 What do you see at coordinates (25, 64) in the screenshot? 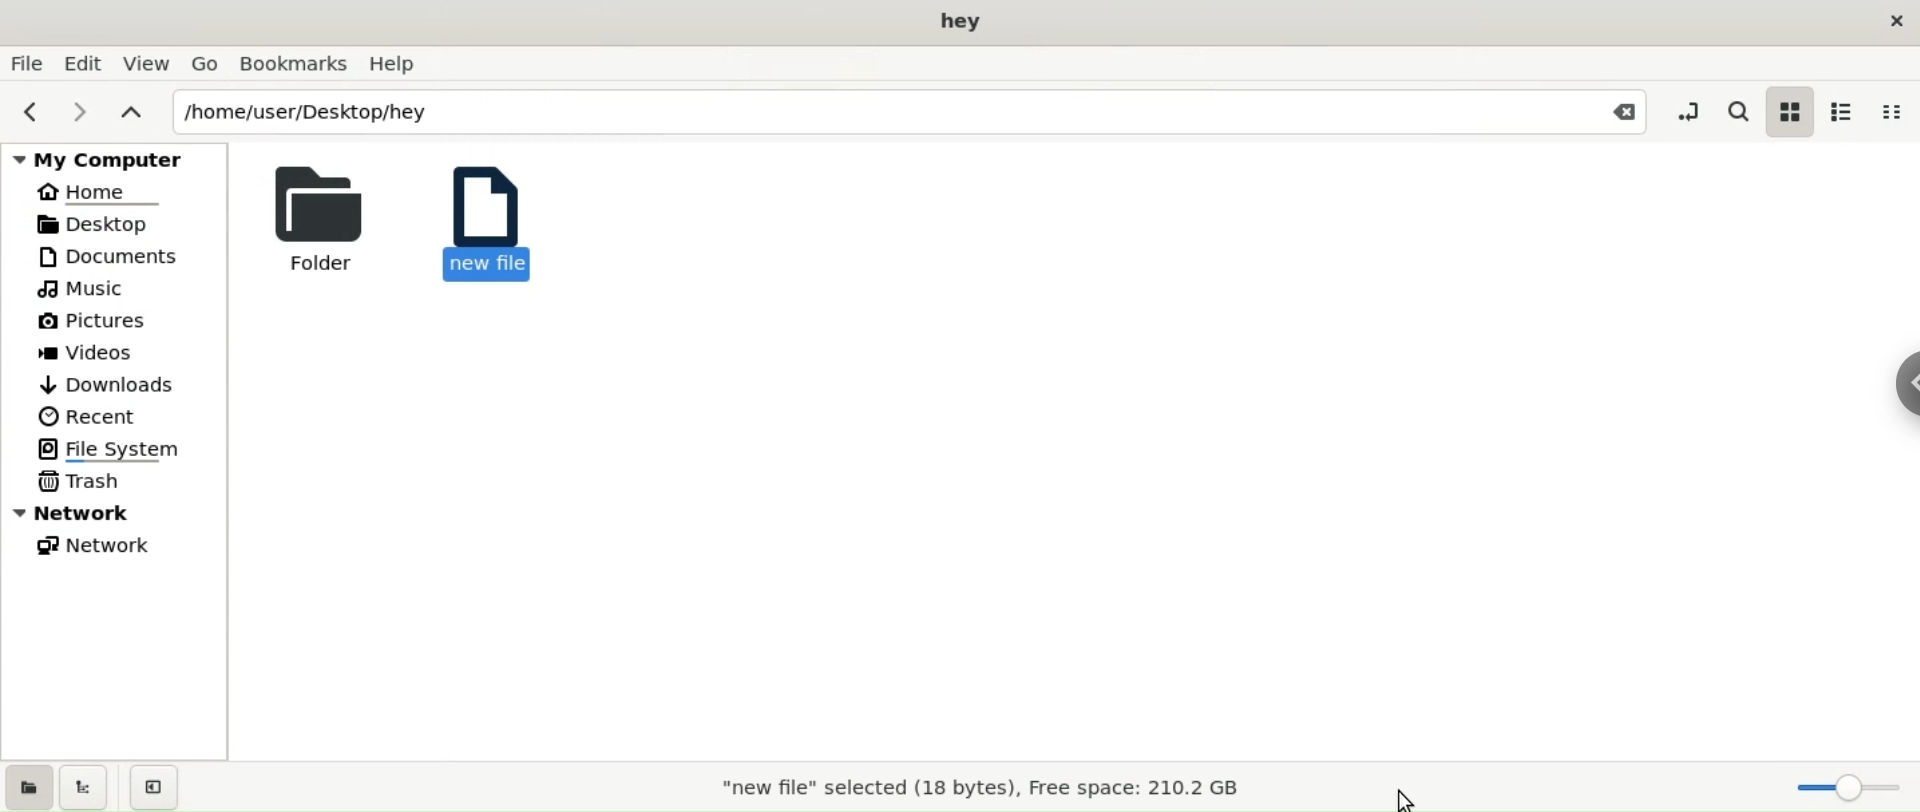
I see `File` at bounding box center [25, 64].